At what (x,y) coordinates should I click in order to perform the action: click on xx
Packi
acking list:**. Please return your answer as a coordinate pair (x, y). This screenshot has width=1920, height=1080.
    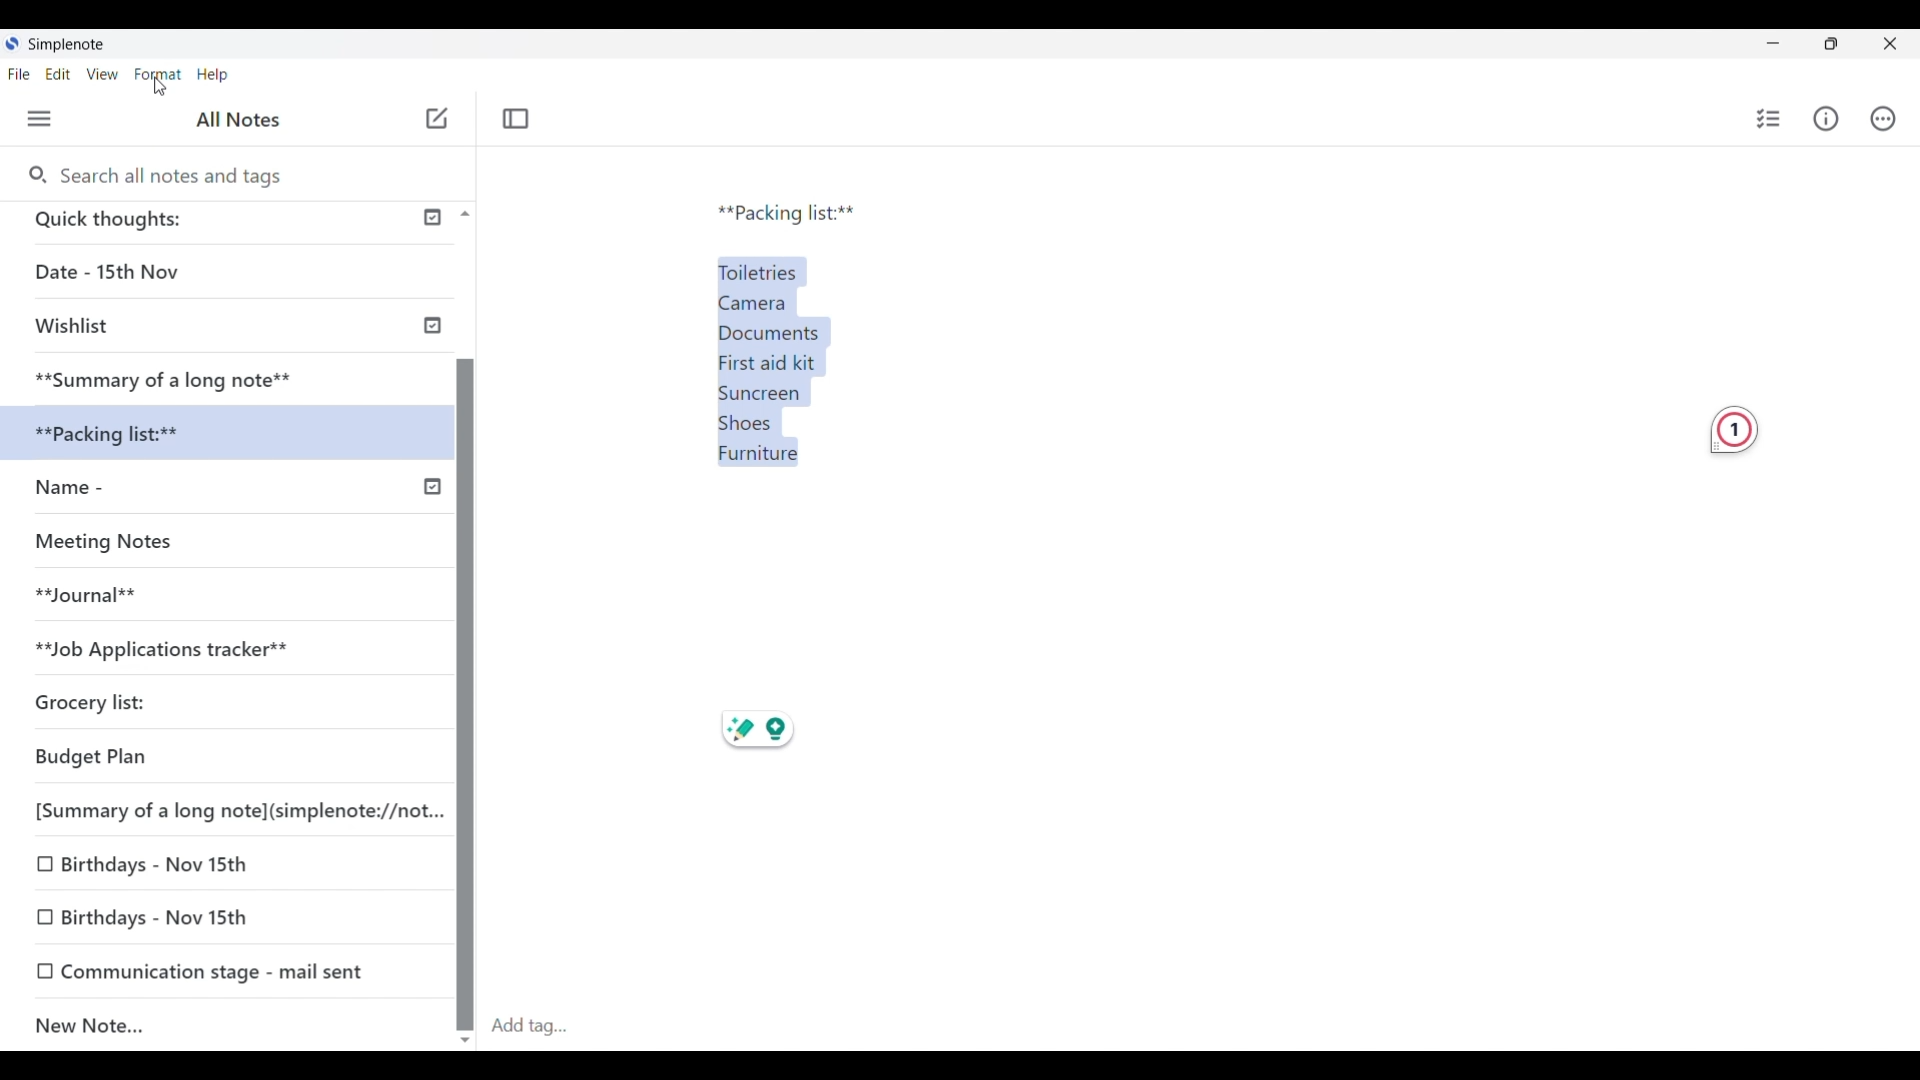
    Looking at the image, I should click on (130, 434).